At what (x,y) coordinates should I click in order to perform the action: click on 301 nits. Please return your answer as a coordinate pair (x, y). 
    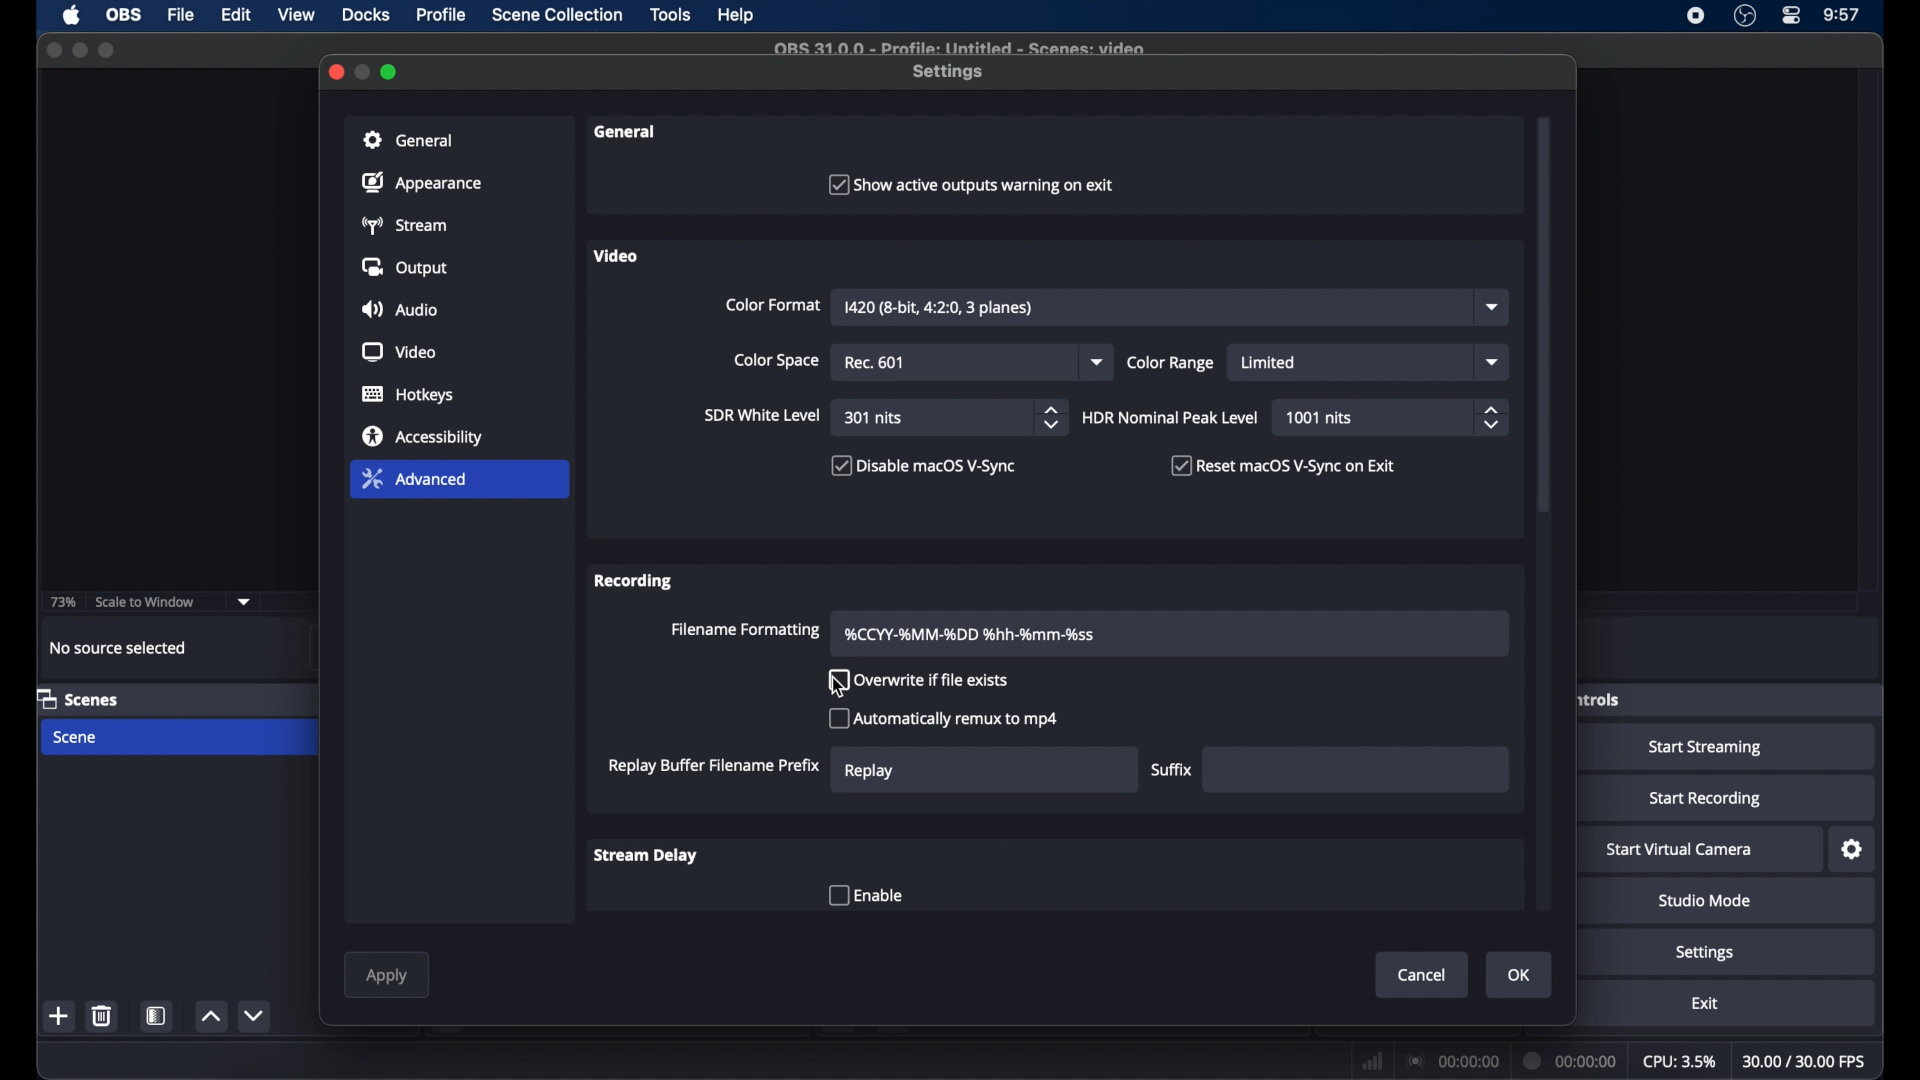
    Looking at the image, I should click on (875, 418).